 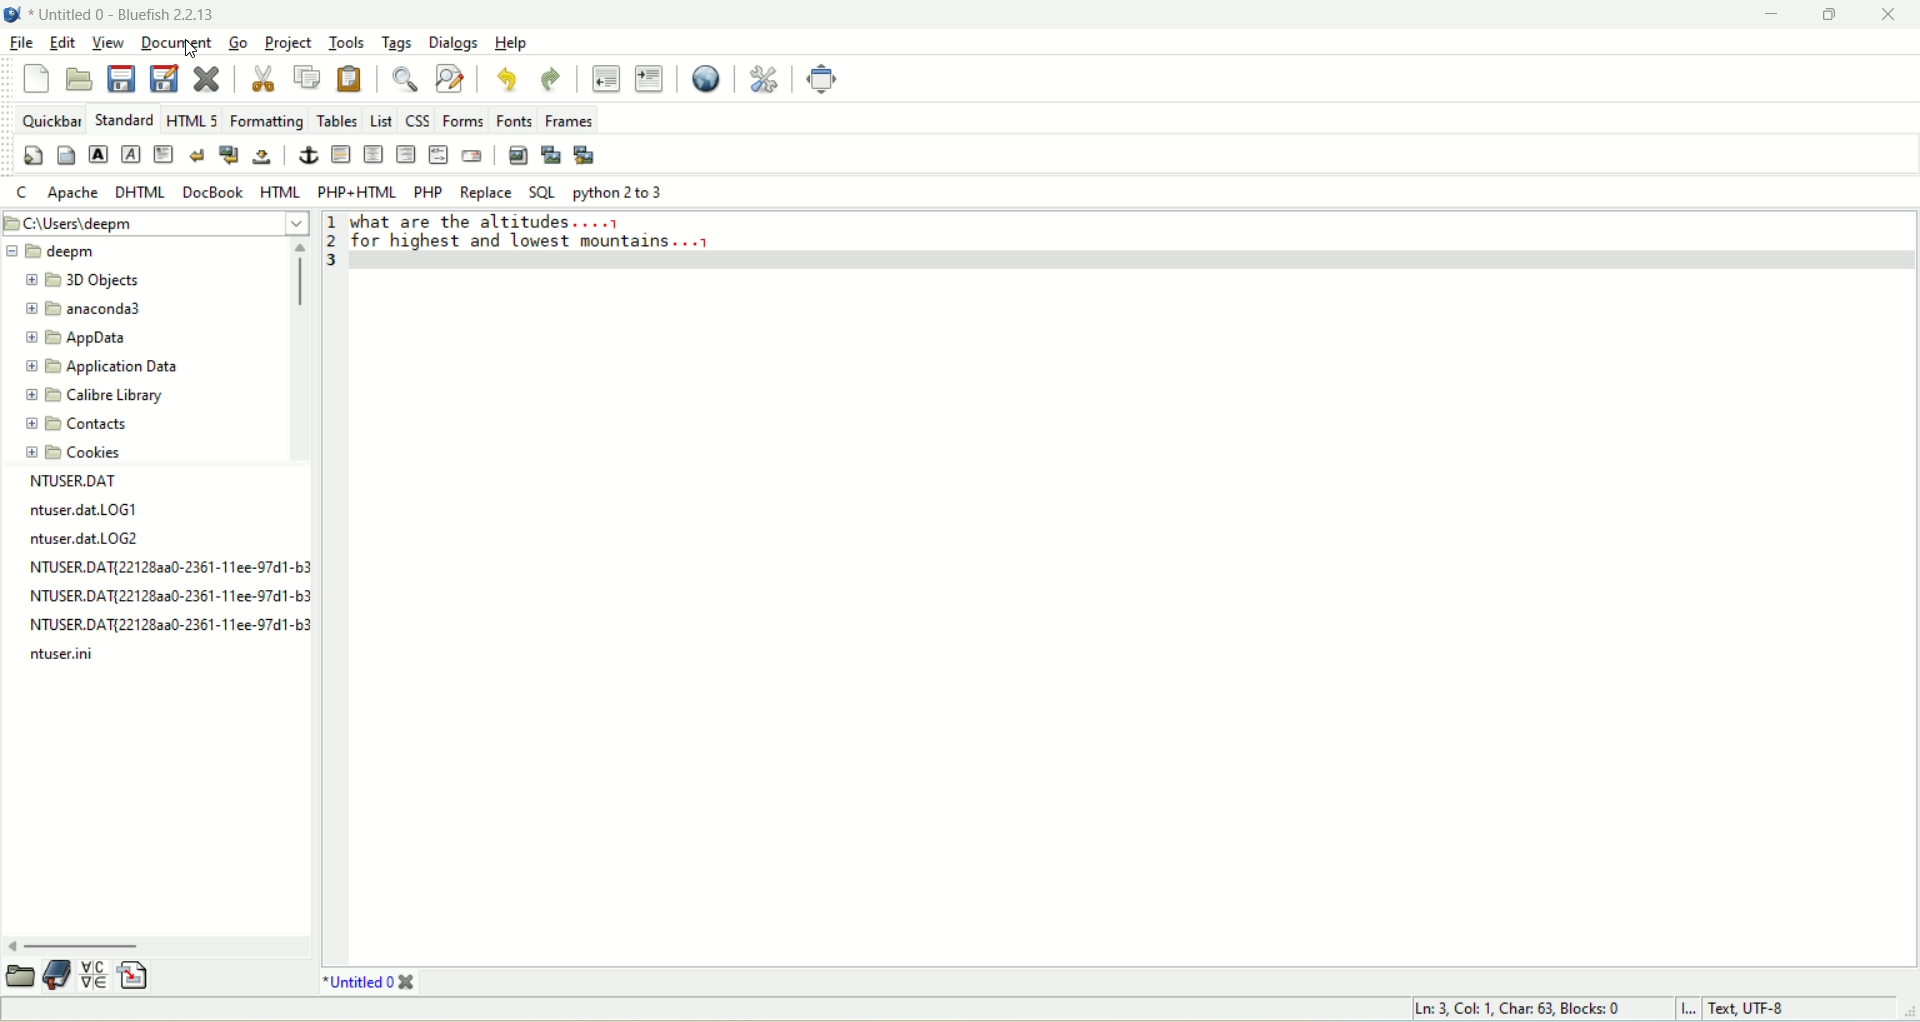 I want to click on center, so click(x=371, y=154).